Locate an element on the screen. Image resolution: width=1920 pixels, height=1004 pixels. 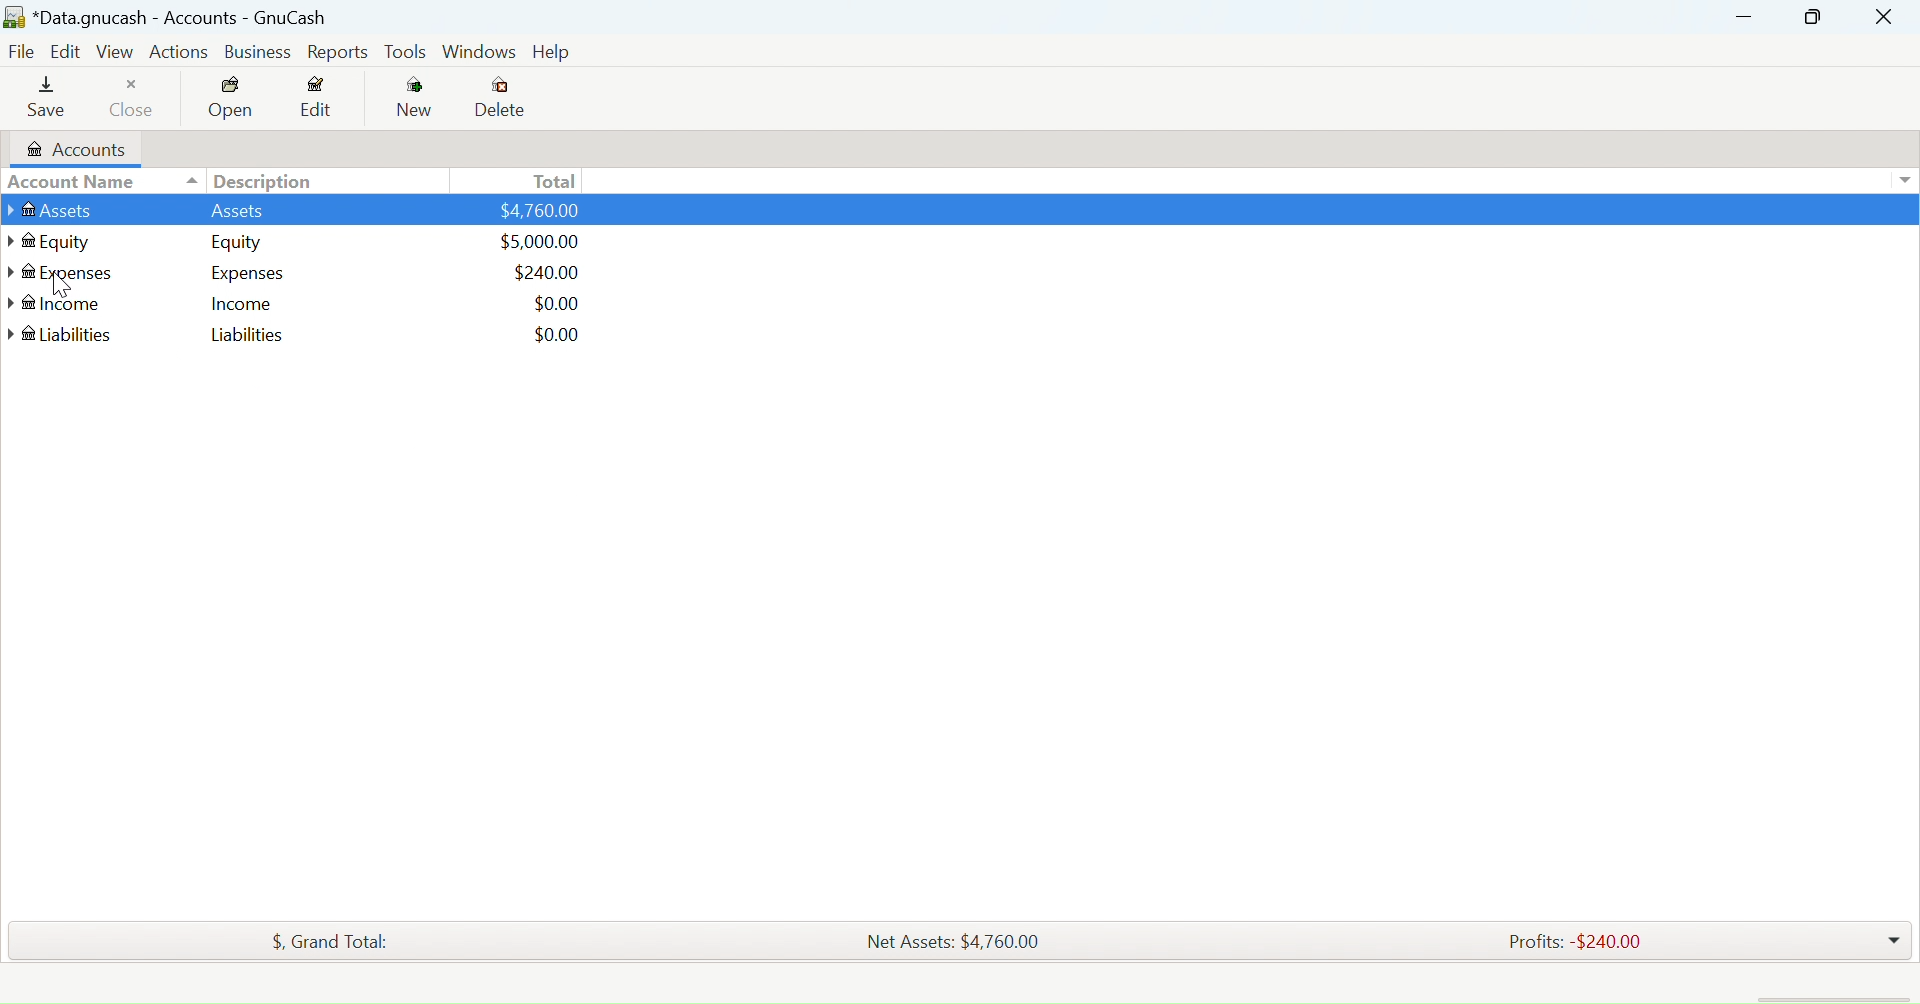
$, Grand Total: is located at coordinates (328, 941).